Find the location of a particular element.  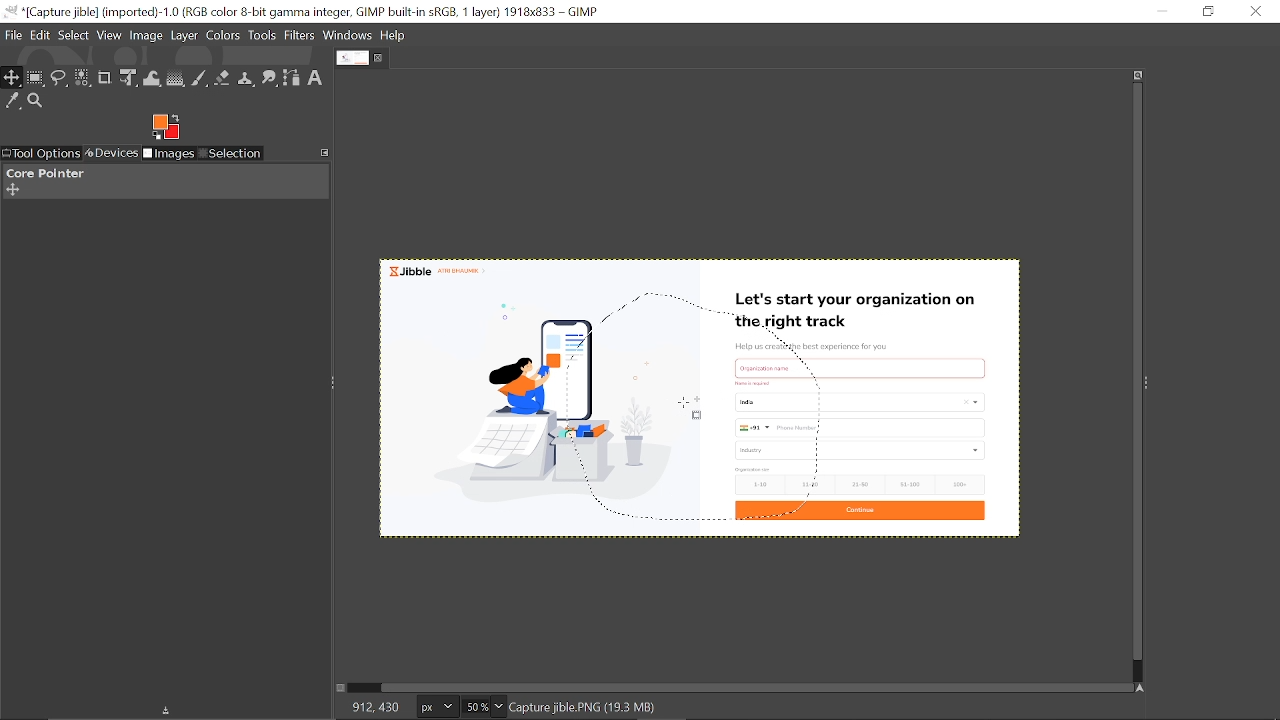

View is located at coordinates (109, 35).